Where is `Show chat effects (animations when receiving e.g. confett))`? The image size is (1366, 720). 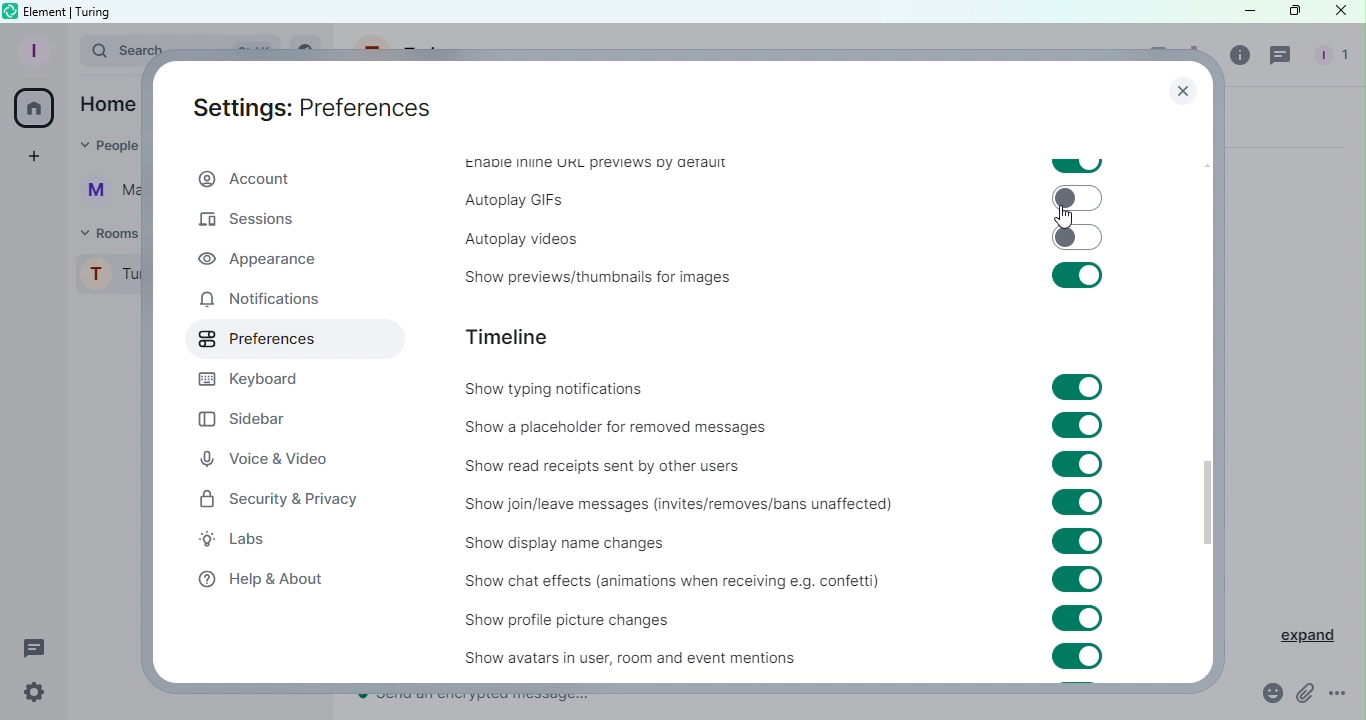
Show chat effects (animations when receiving e.g. confett)) is located at coordinates (667, 584).